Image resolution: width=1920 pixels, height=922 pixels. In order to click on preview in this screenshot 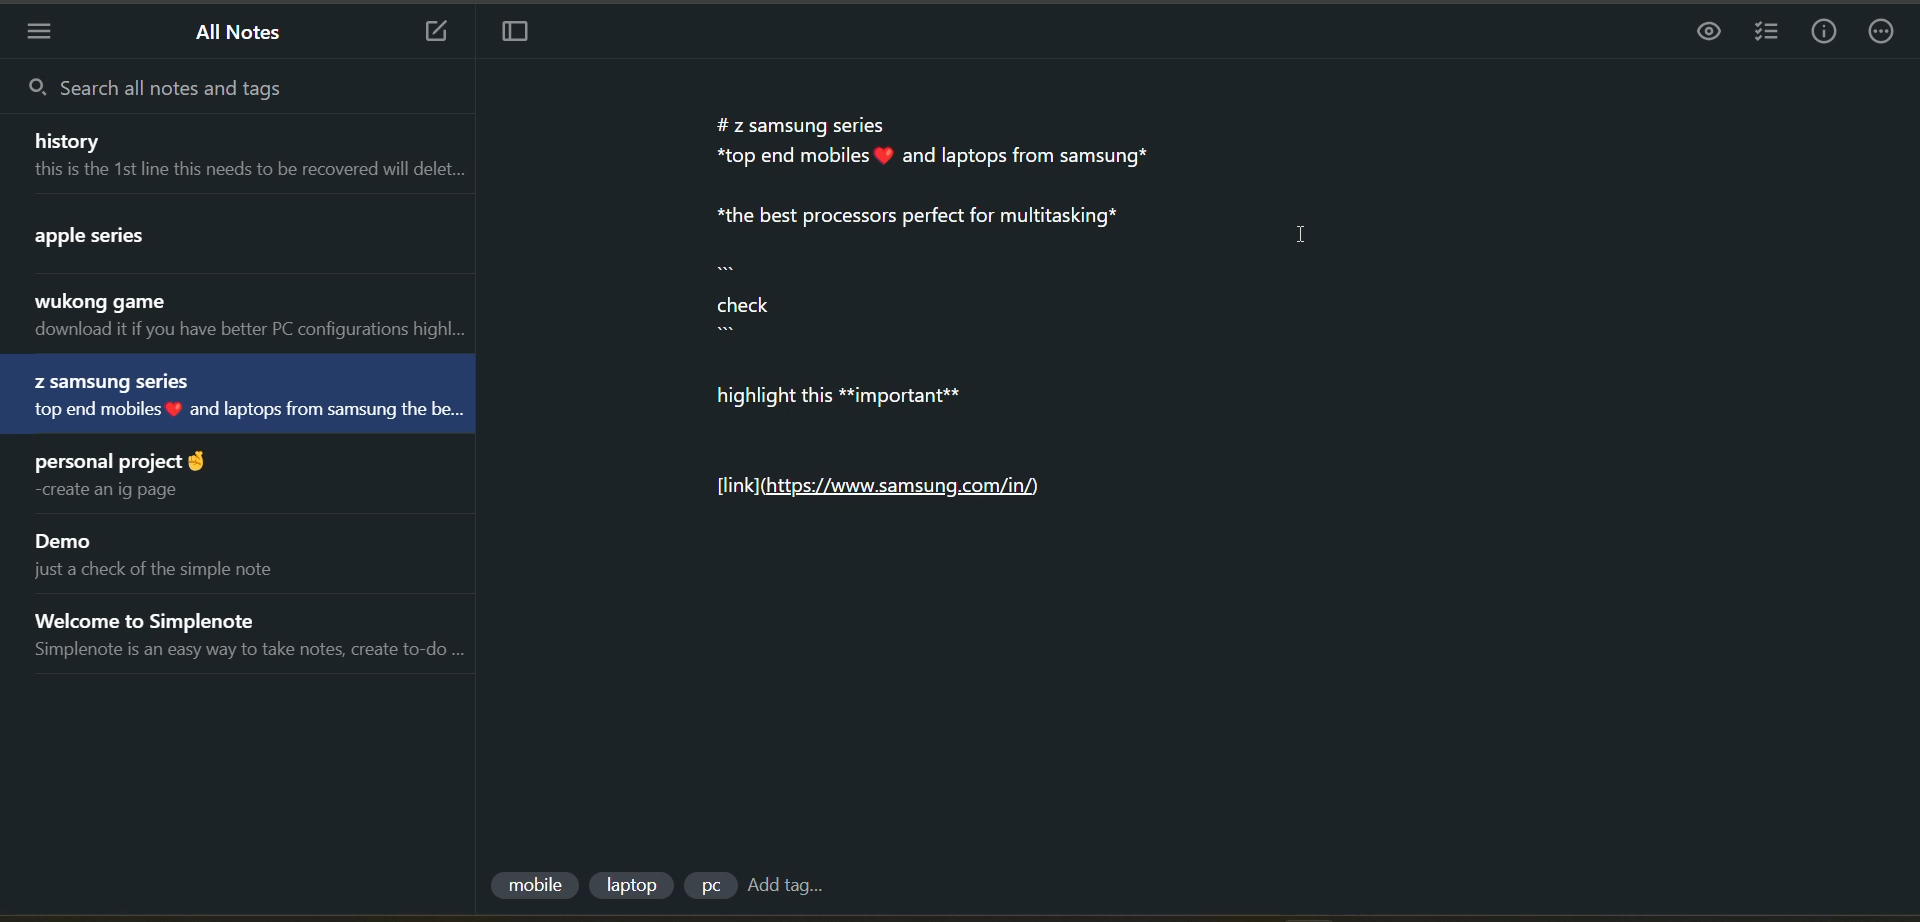, I will do `click(1703, 36)`.